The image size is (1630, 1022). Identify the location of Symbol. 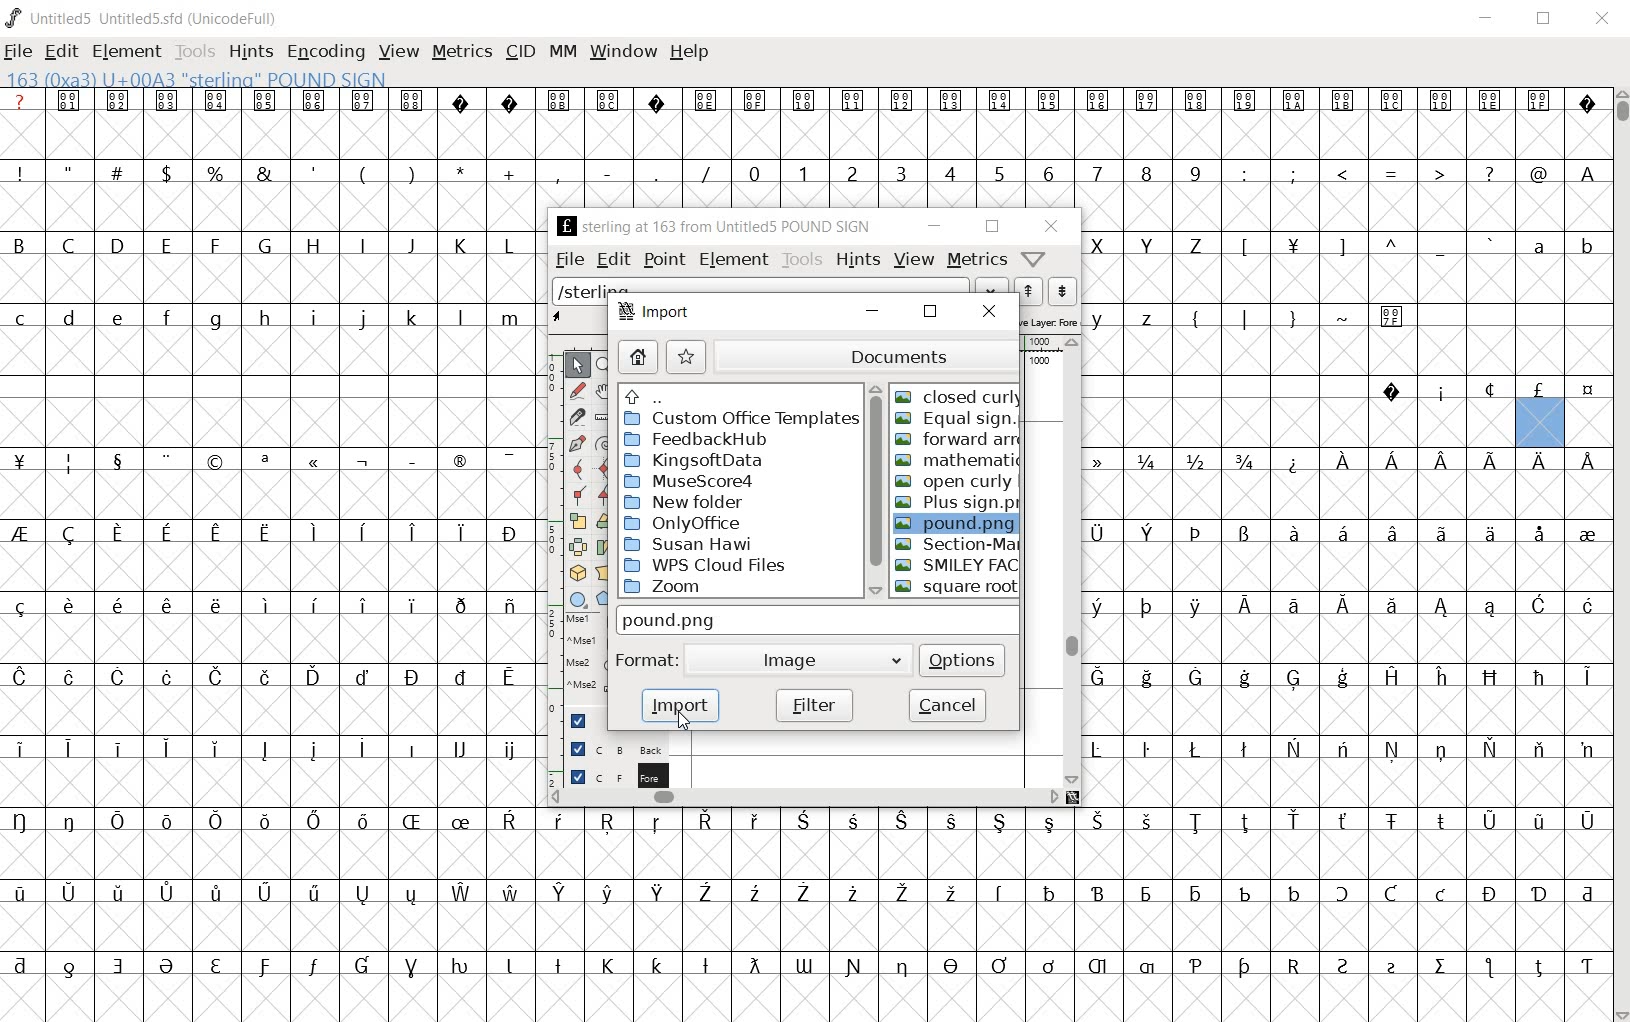
(1244, 678).